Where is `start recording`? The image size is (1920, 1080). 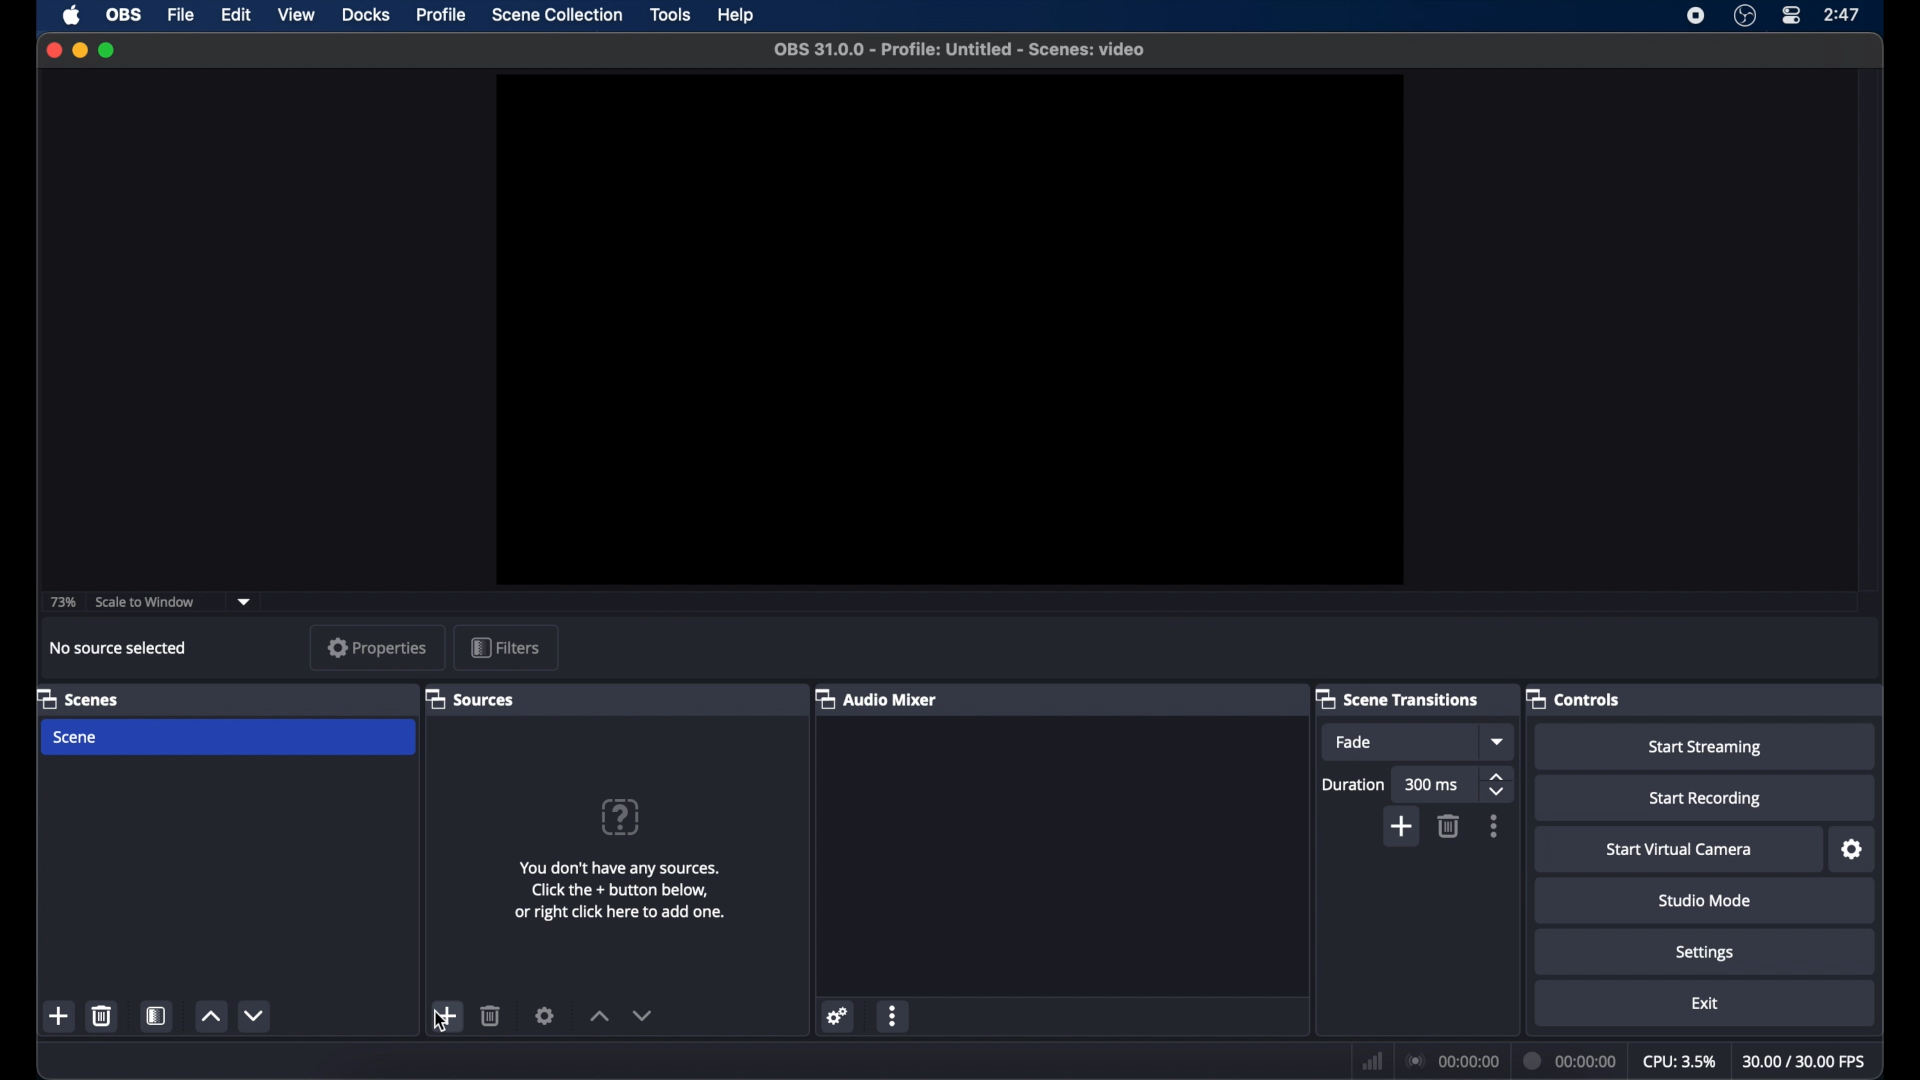 start recording is located at coordinates (1705, 799).